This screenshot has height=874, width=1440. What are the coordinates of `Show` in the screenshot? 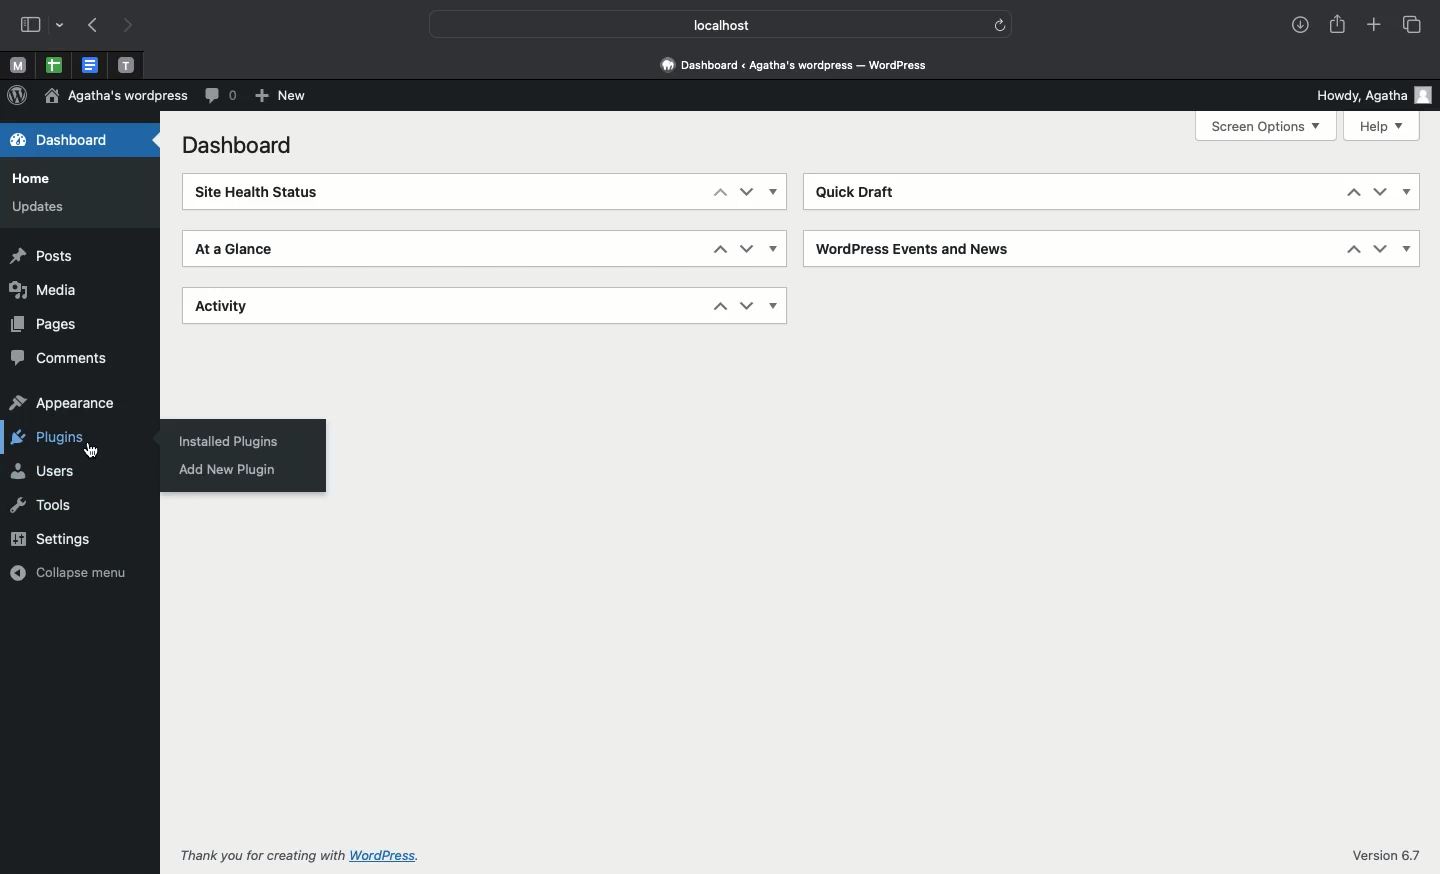 It's located at (1408, 249).